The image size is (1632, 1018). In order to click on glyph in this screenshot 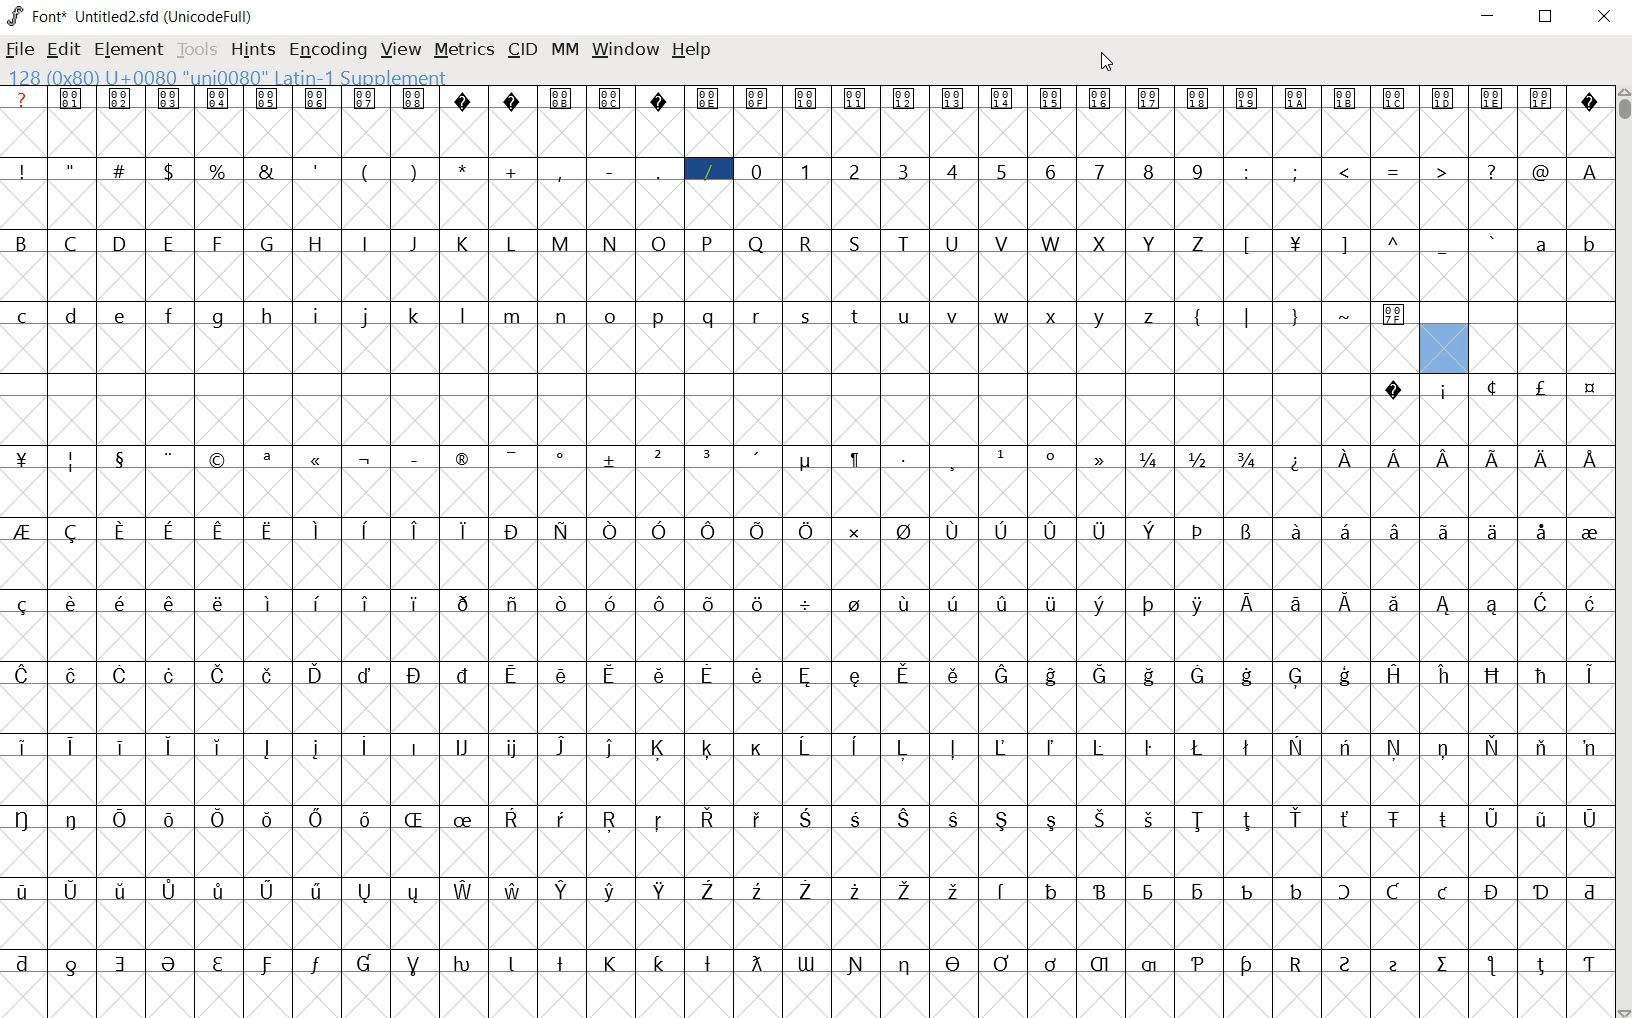, I will do `click(658, 748)`.